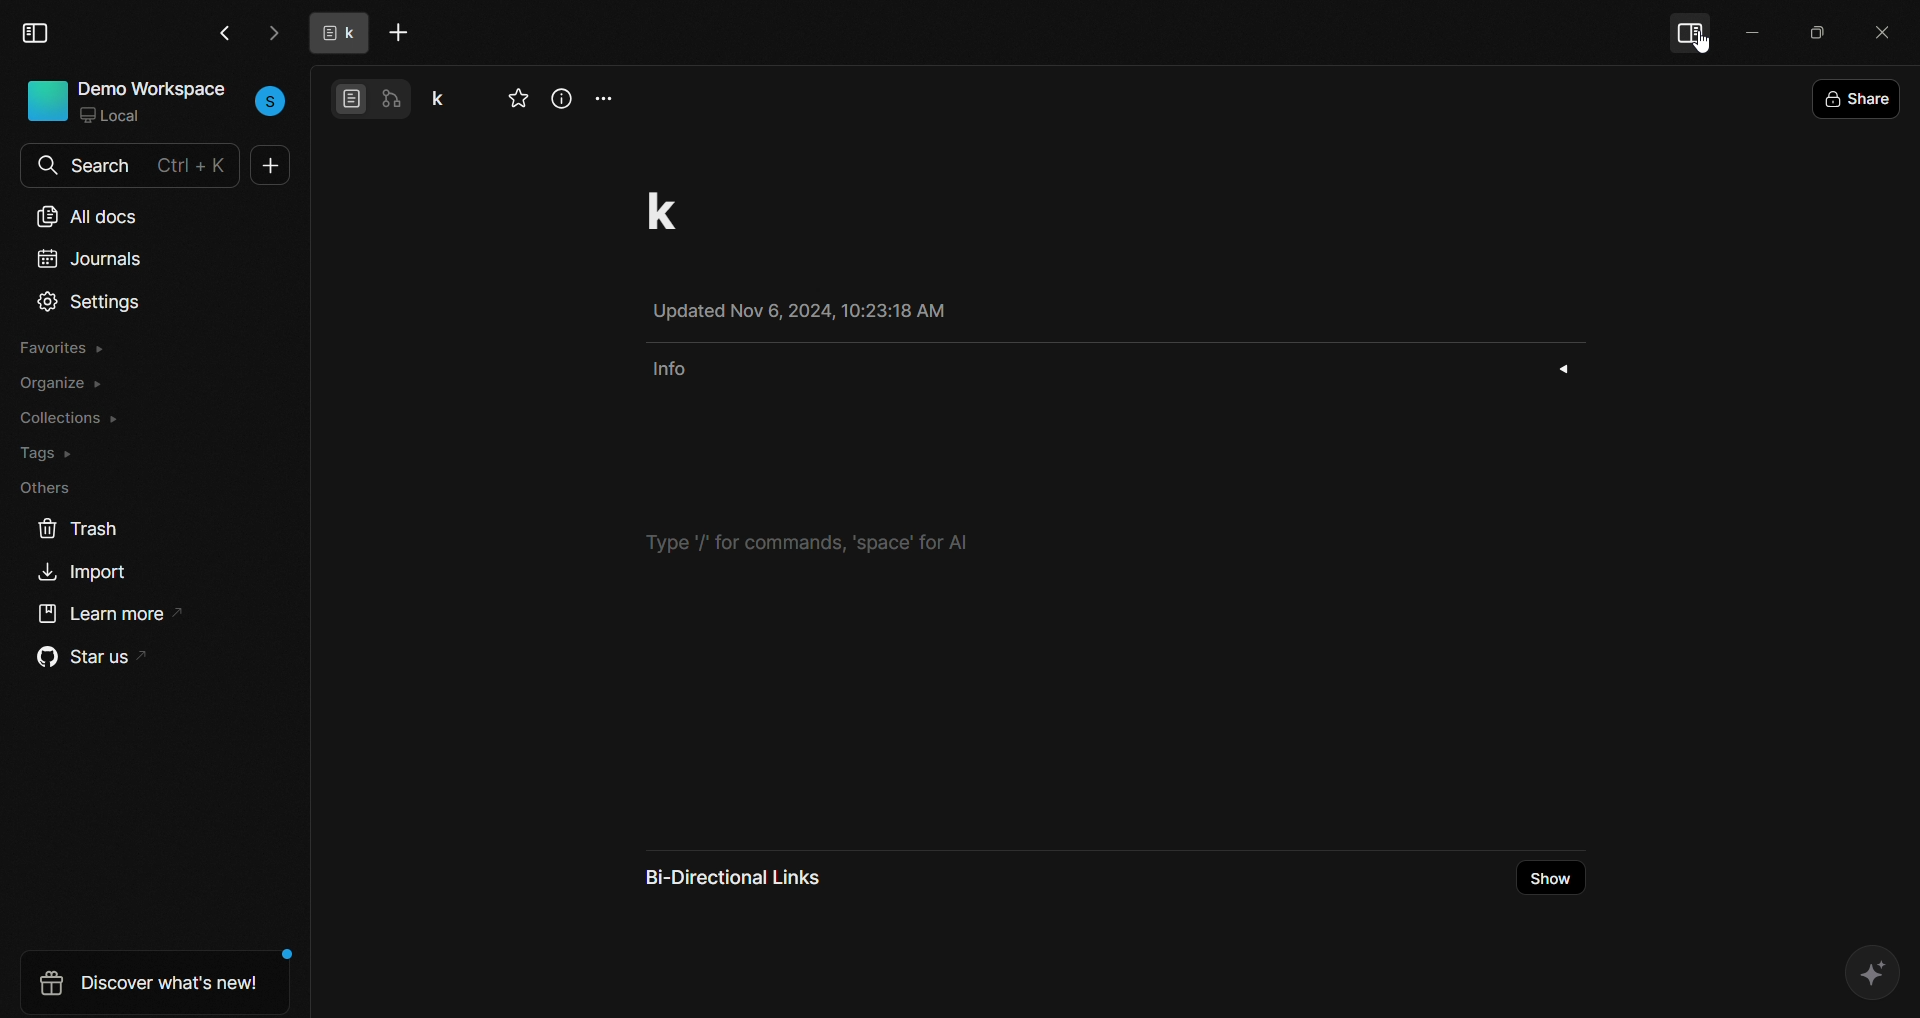  Describe the element at coordinates (76, 526) in the screenshot. I see `trash` at that location.